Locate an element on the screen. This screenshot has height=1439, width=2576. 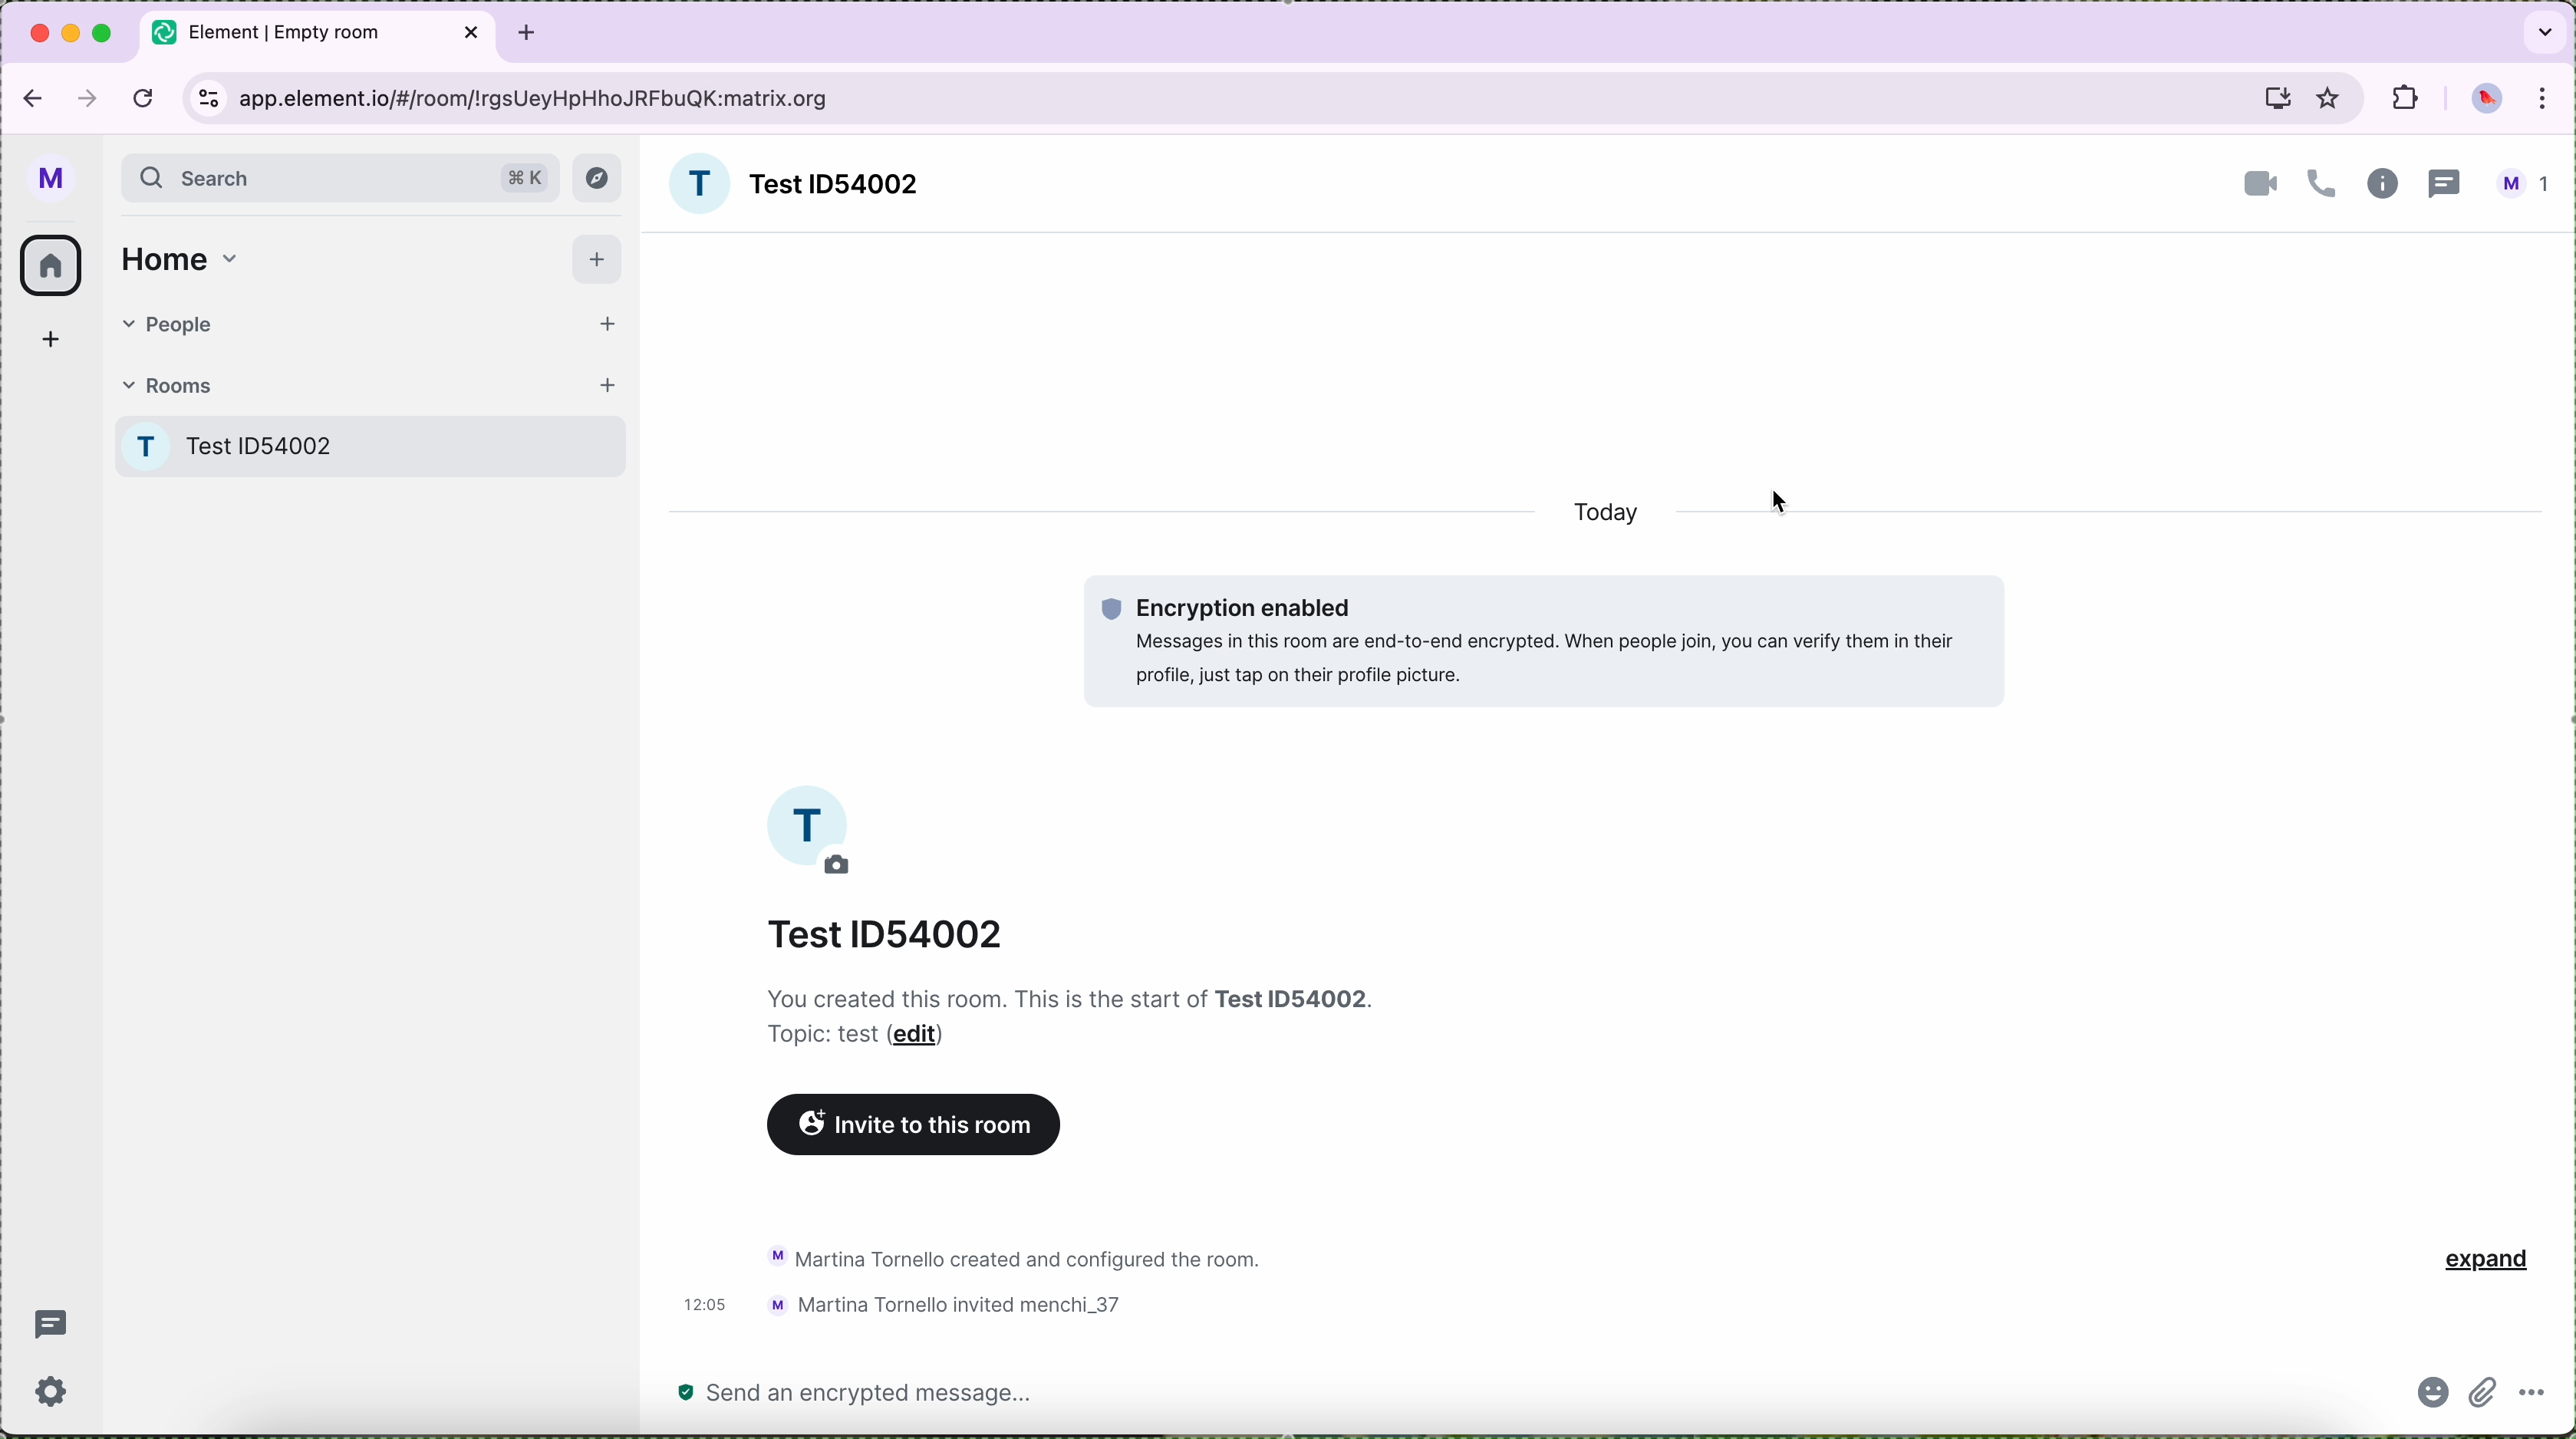
add button is located at coordinates (601, 260).